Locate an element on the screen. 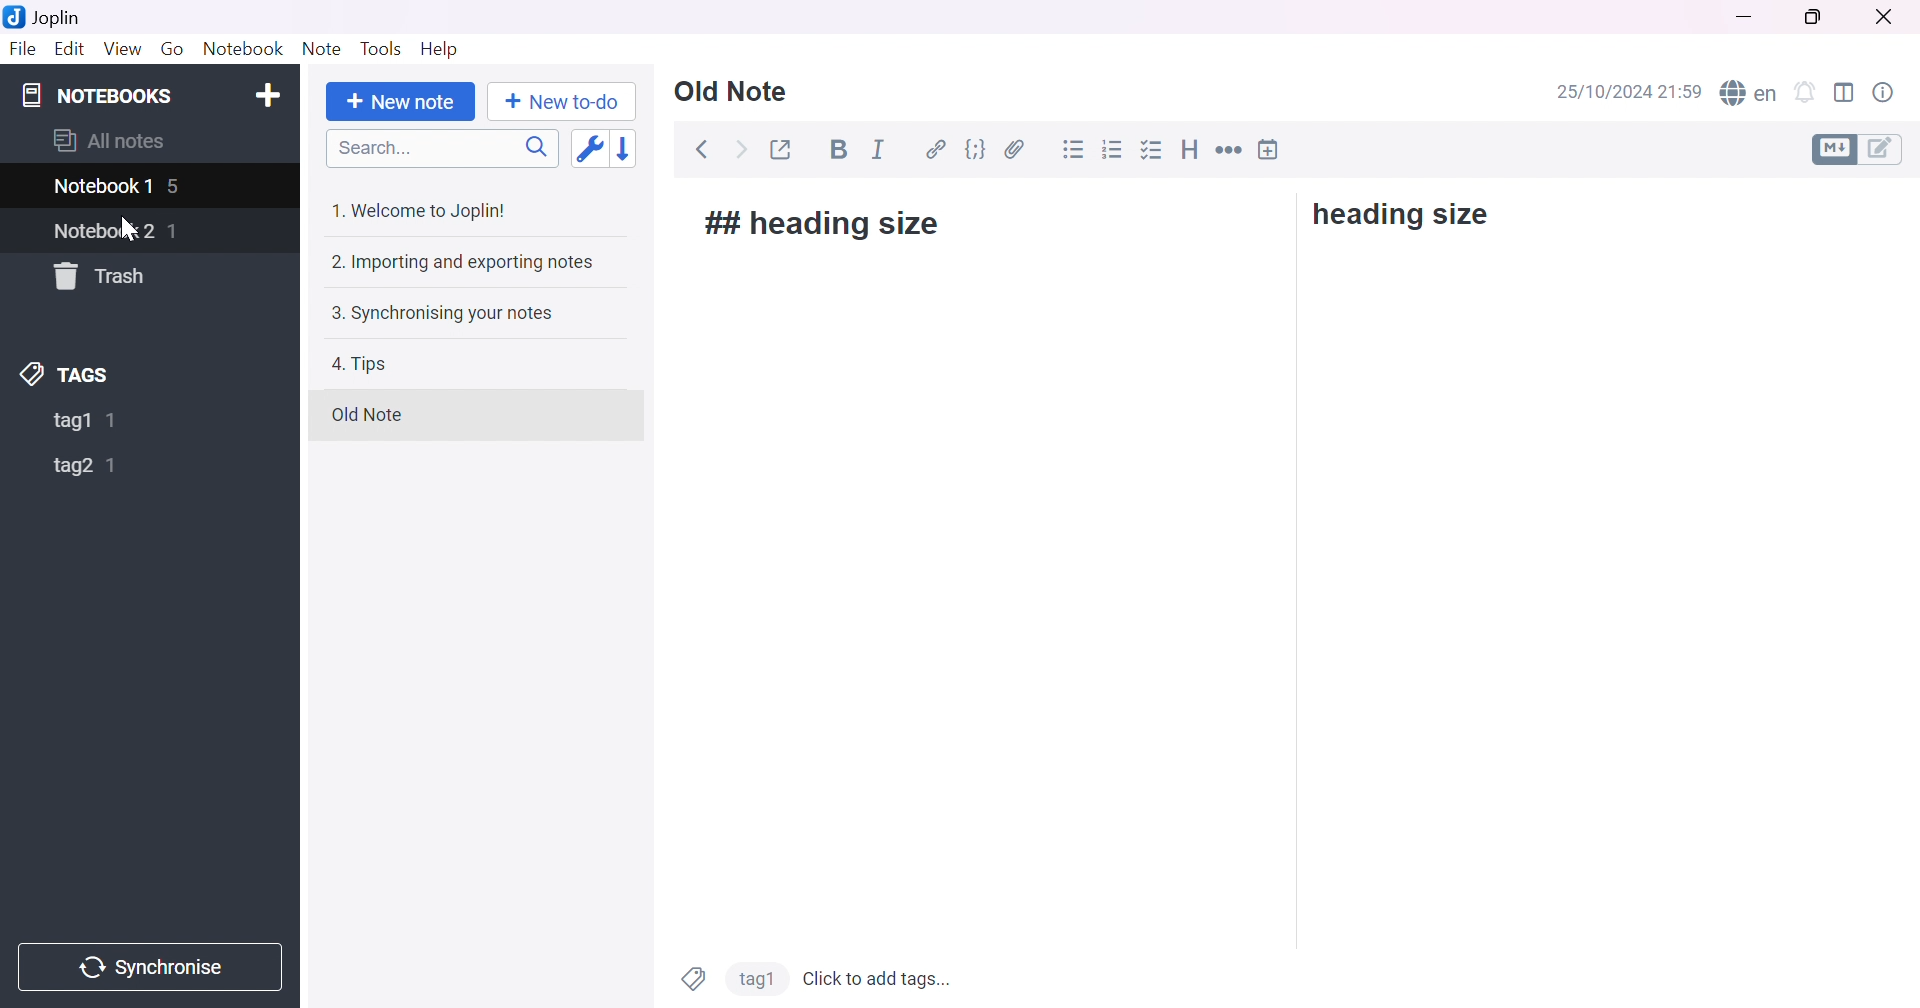 This screenshot has height=1008, width=1920. Italic is located at coordinates (879, 150).